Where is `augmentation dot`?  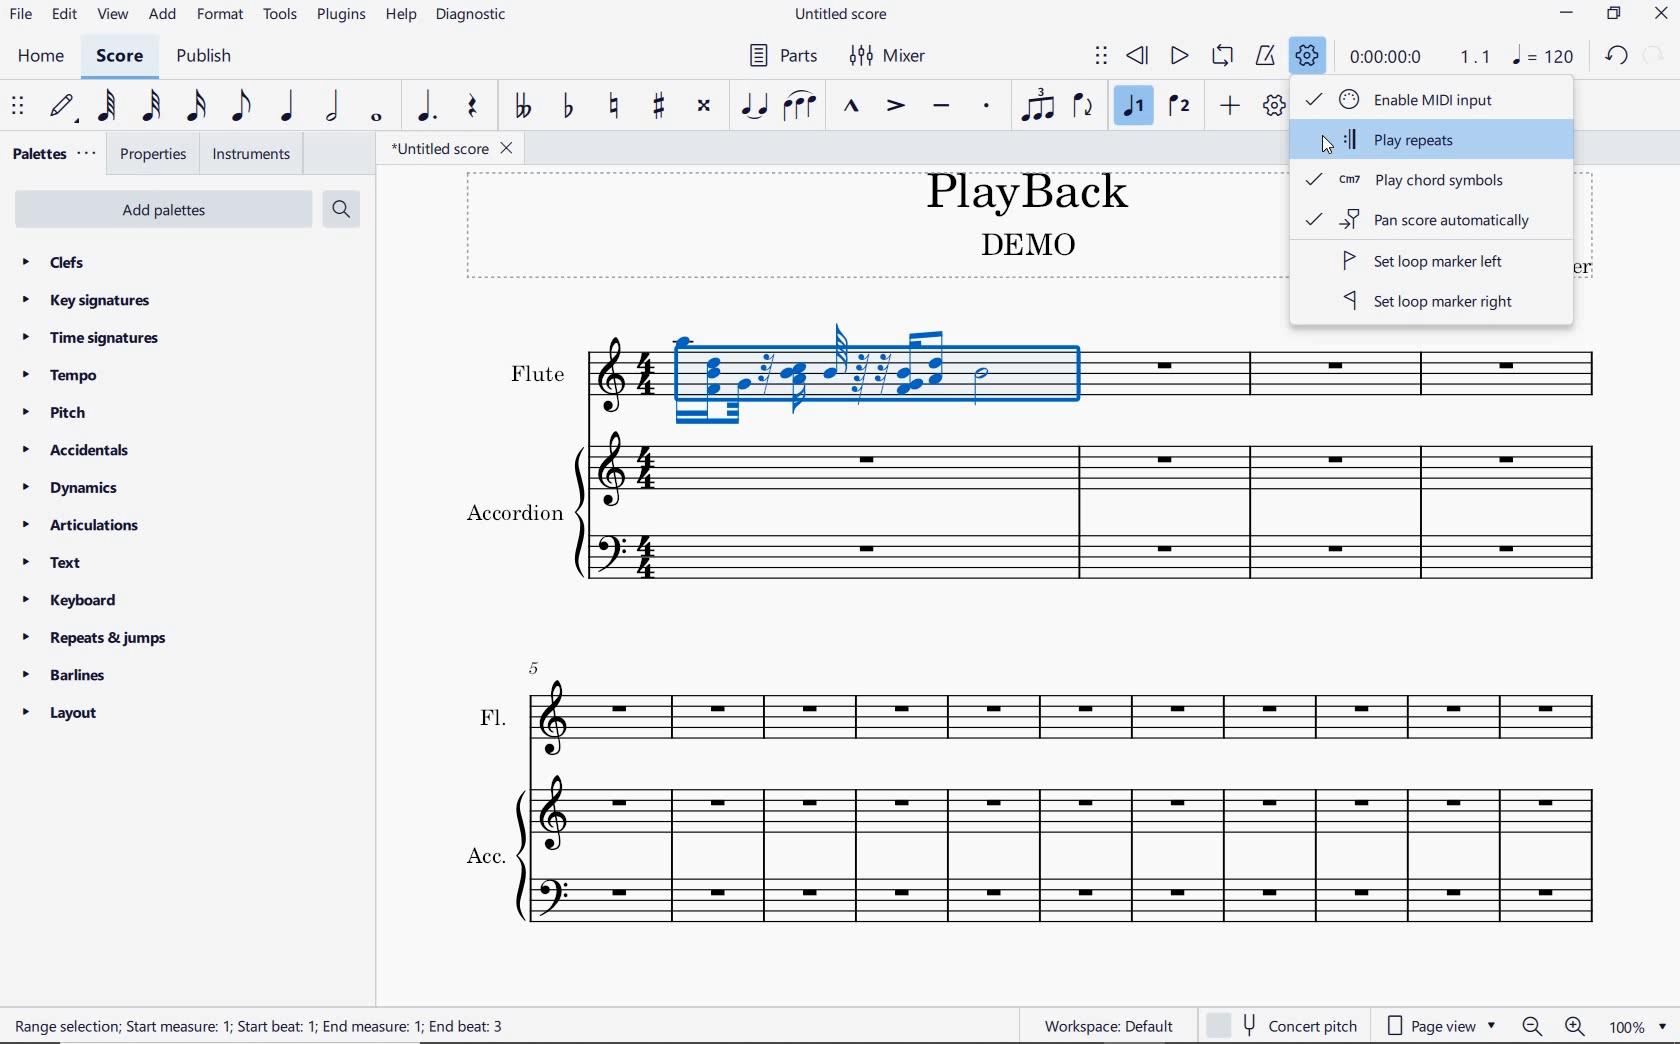 augmentation dot is located at coordinates (429, 106).